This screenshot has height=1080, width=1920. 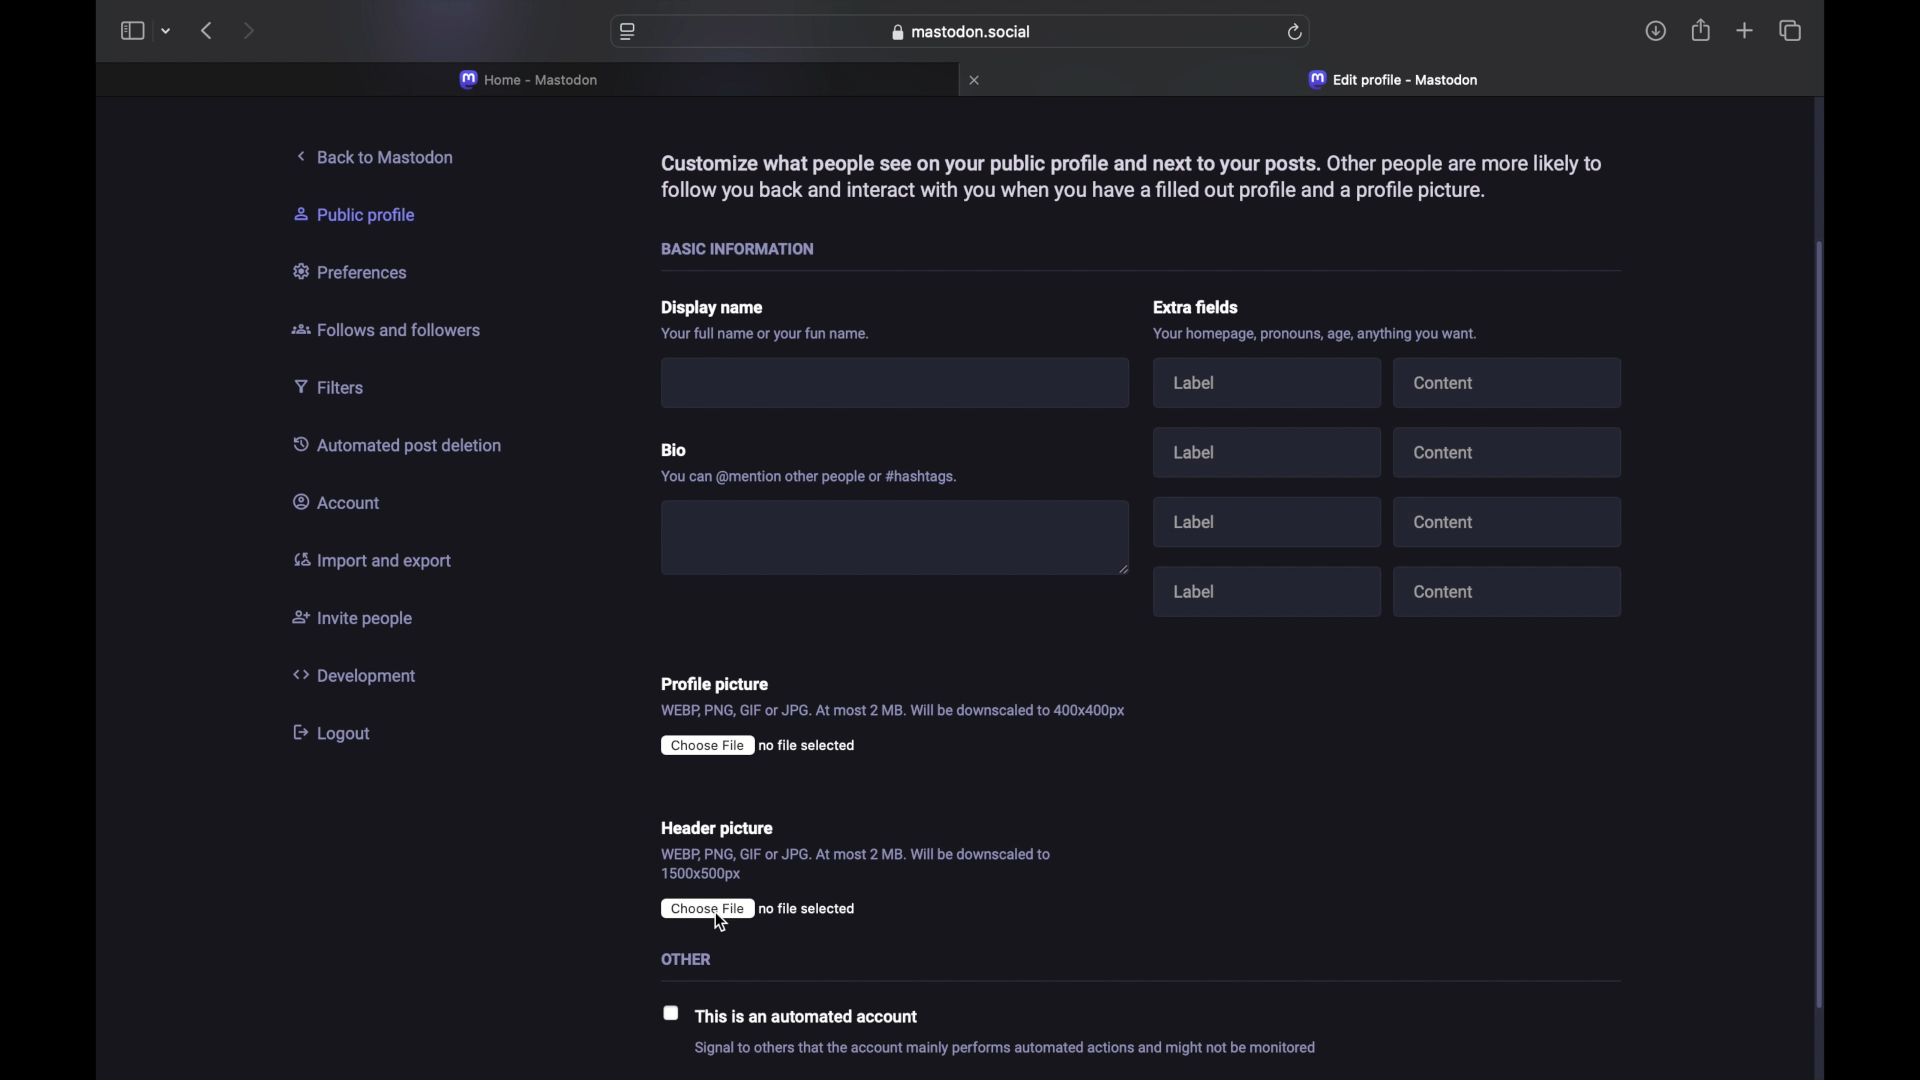 I want to click on label, so click(x=1267, y=451).